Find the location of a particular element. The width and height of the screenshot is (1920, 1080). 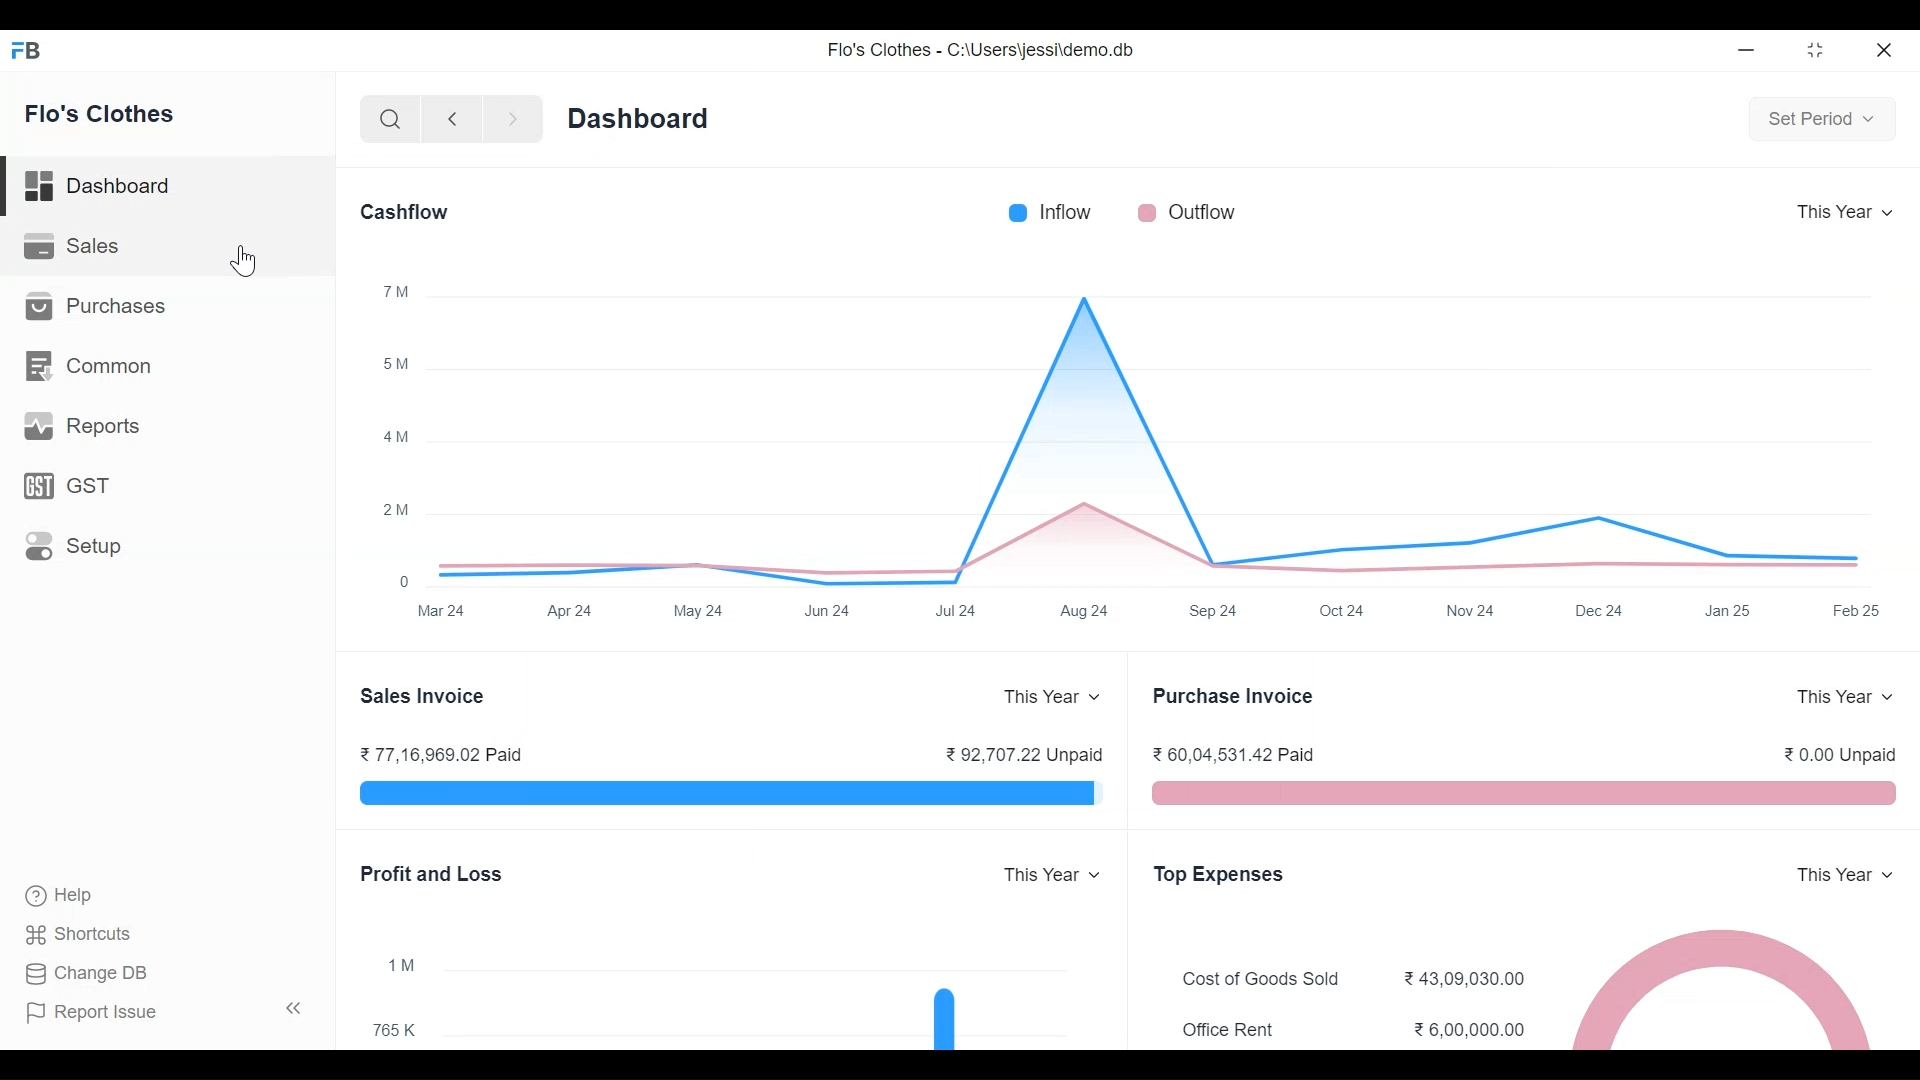

visual representation of sales invoice of paid and unpaid of the year is located at coordinates (730, 794).